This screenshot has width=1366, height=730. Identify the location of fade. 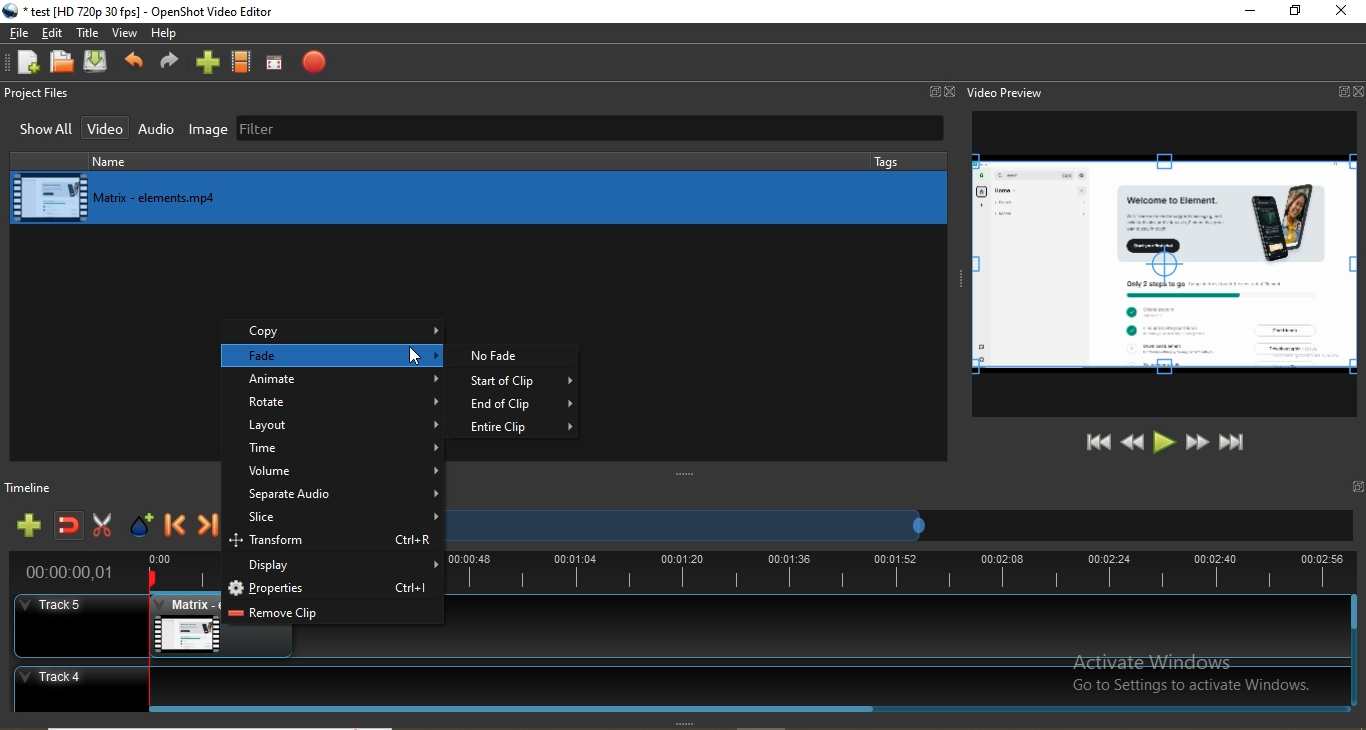
(335, 356).